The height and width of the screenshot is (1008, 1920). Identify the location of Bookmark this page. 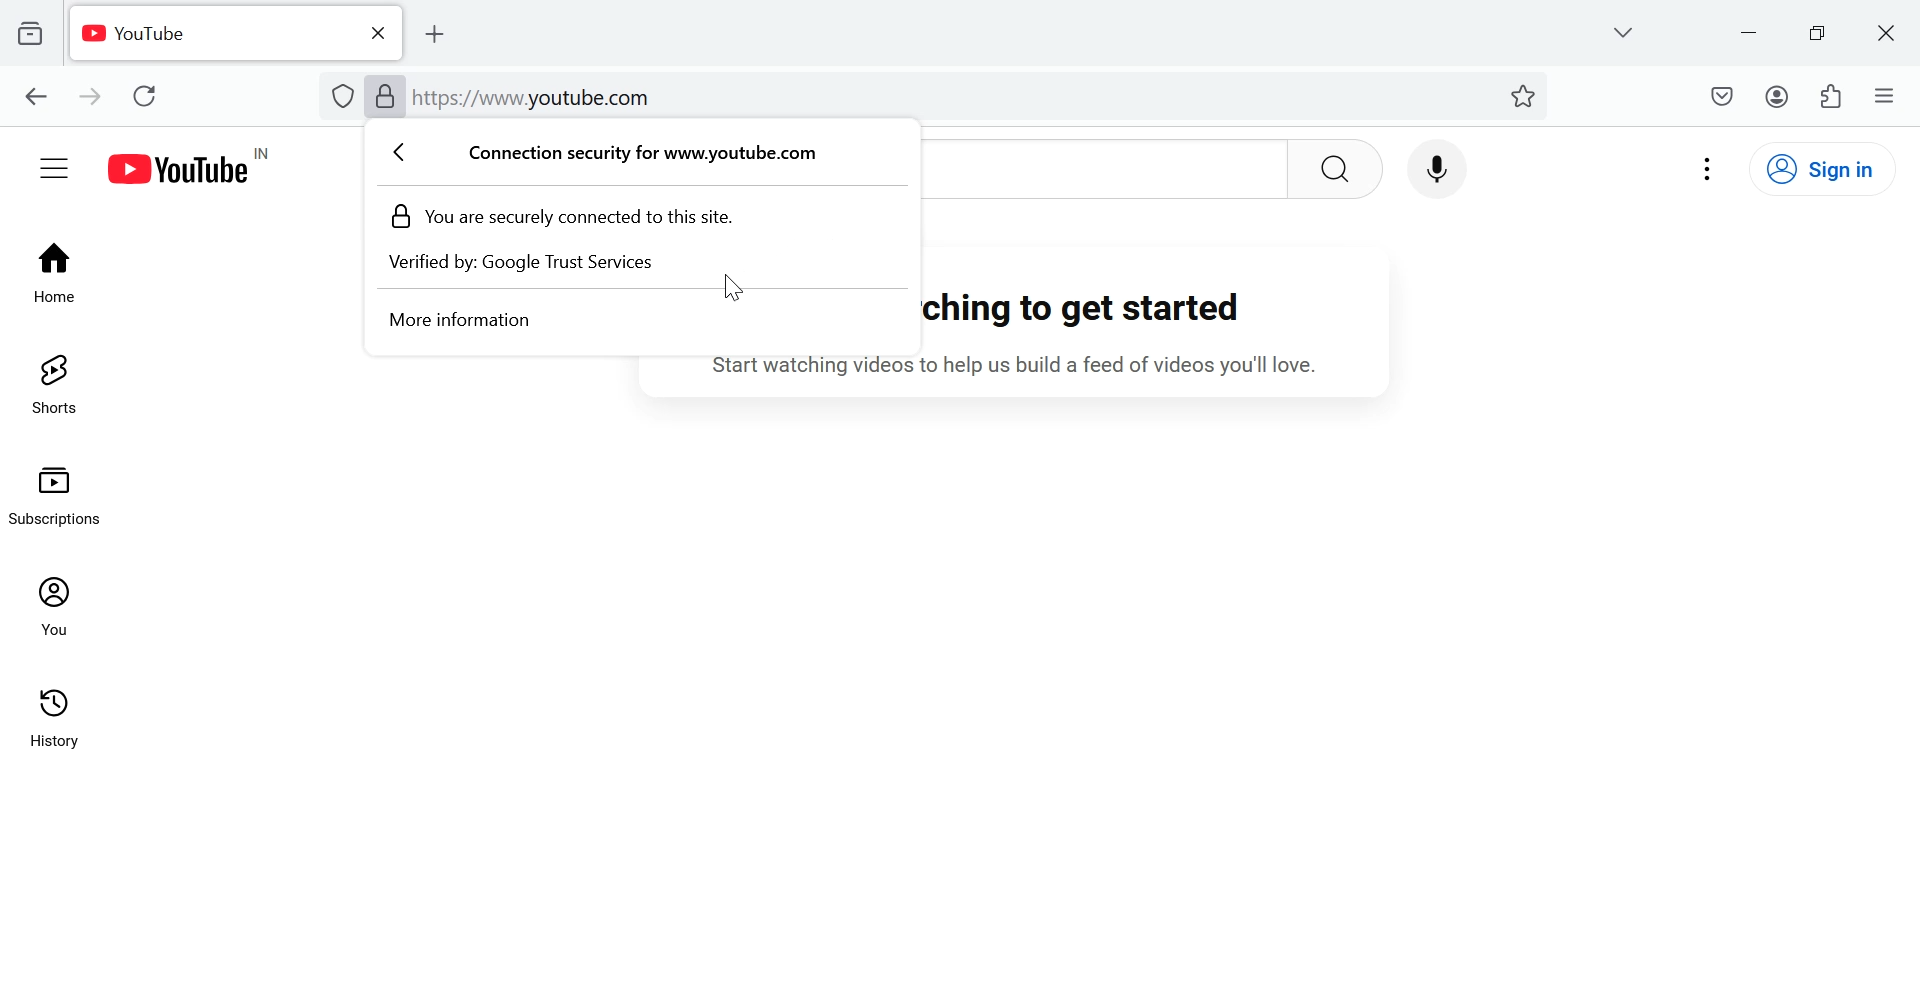
(1525, 94).